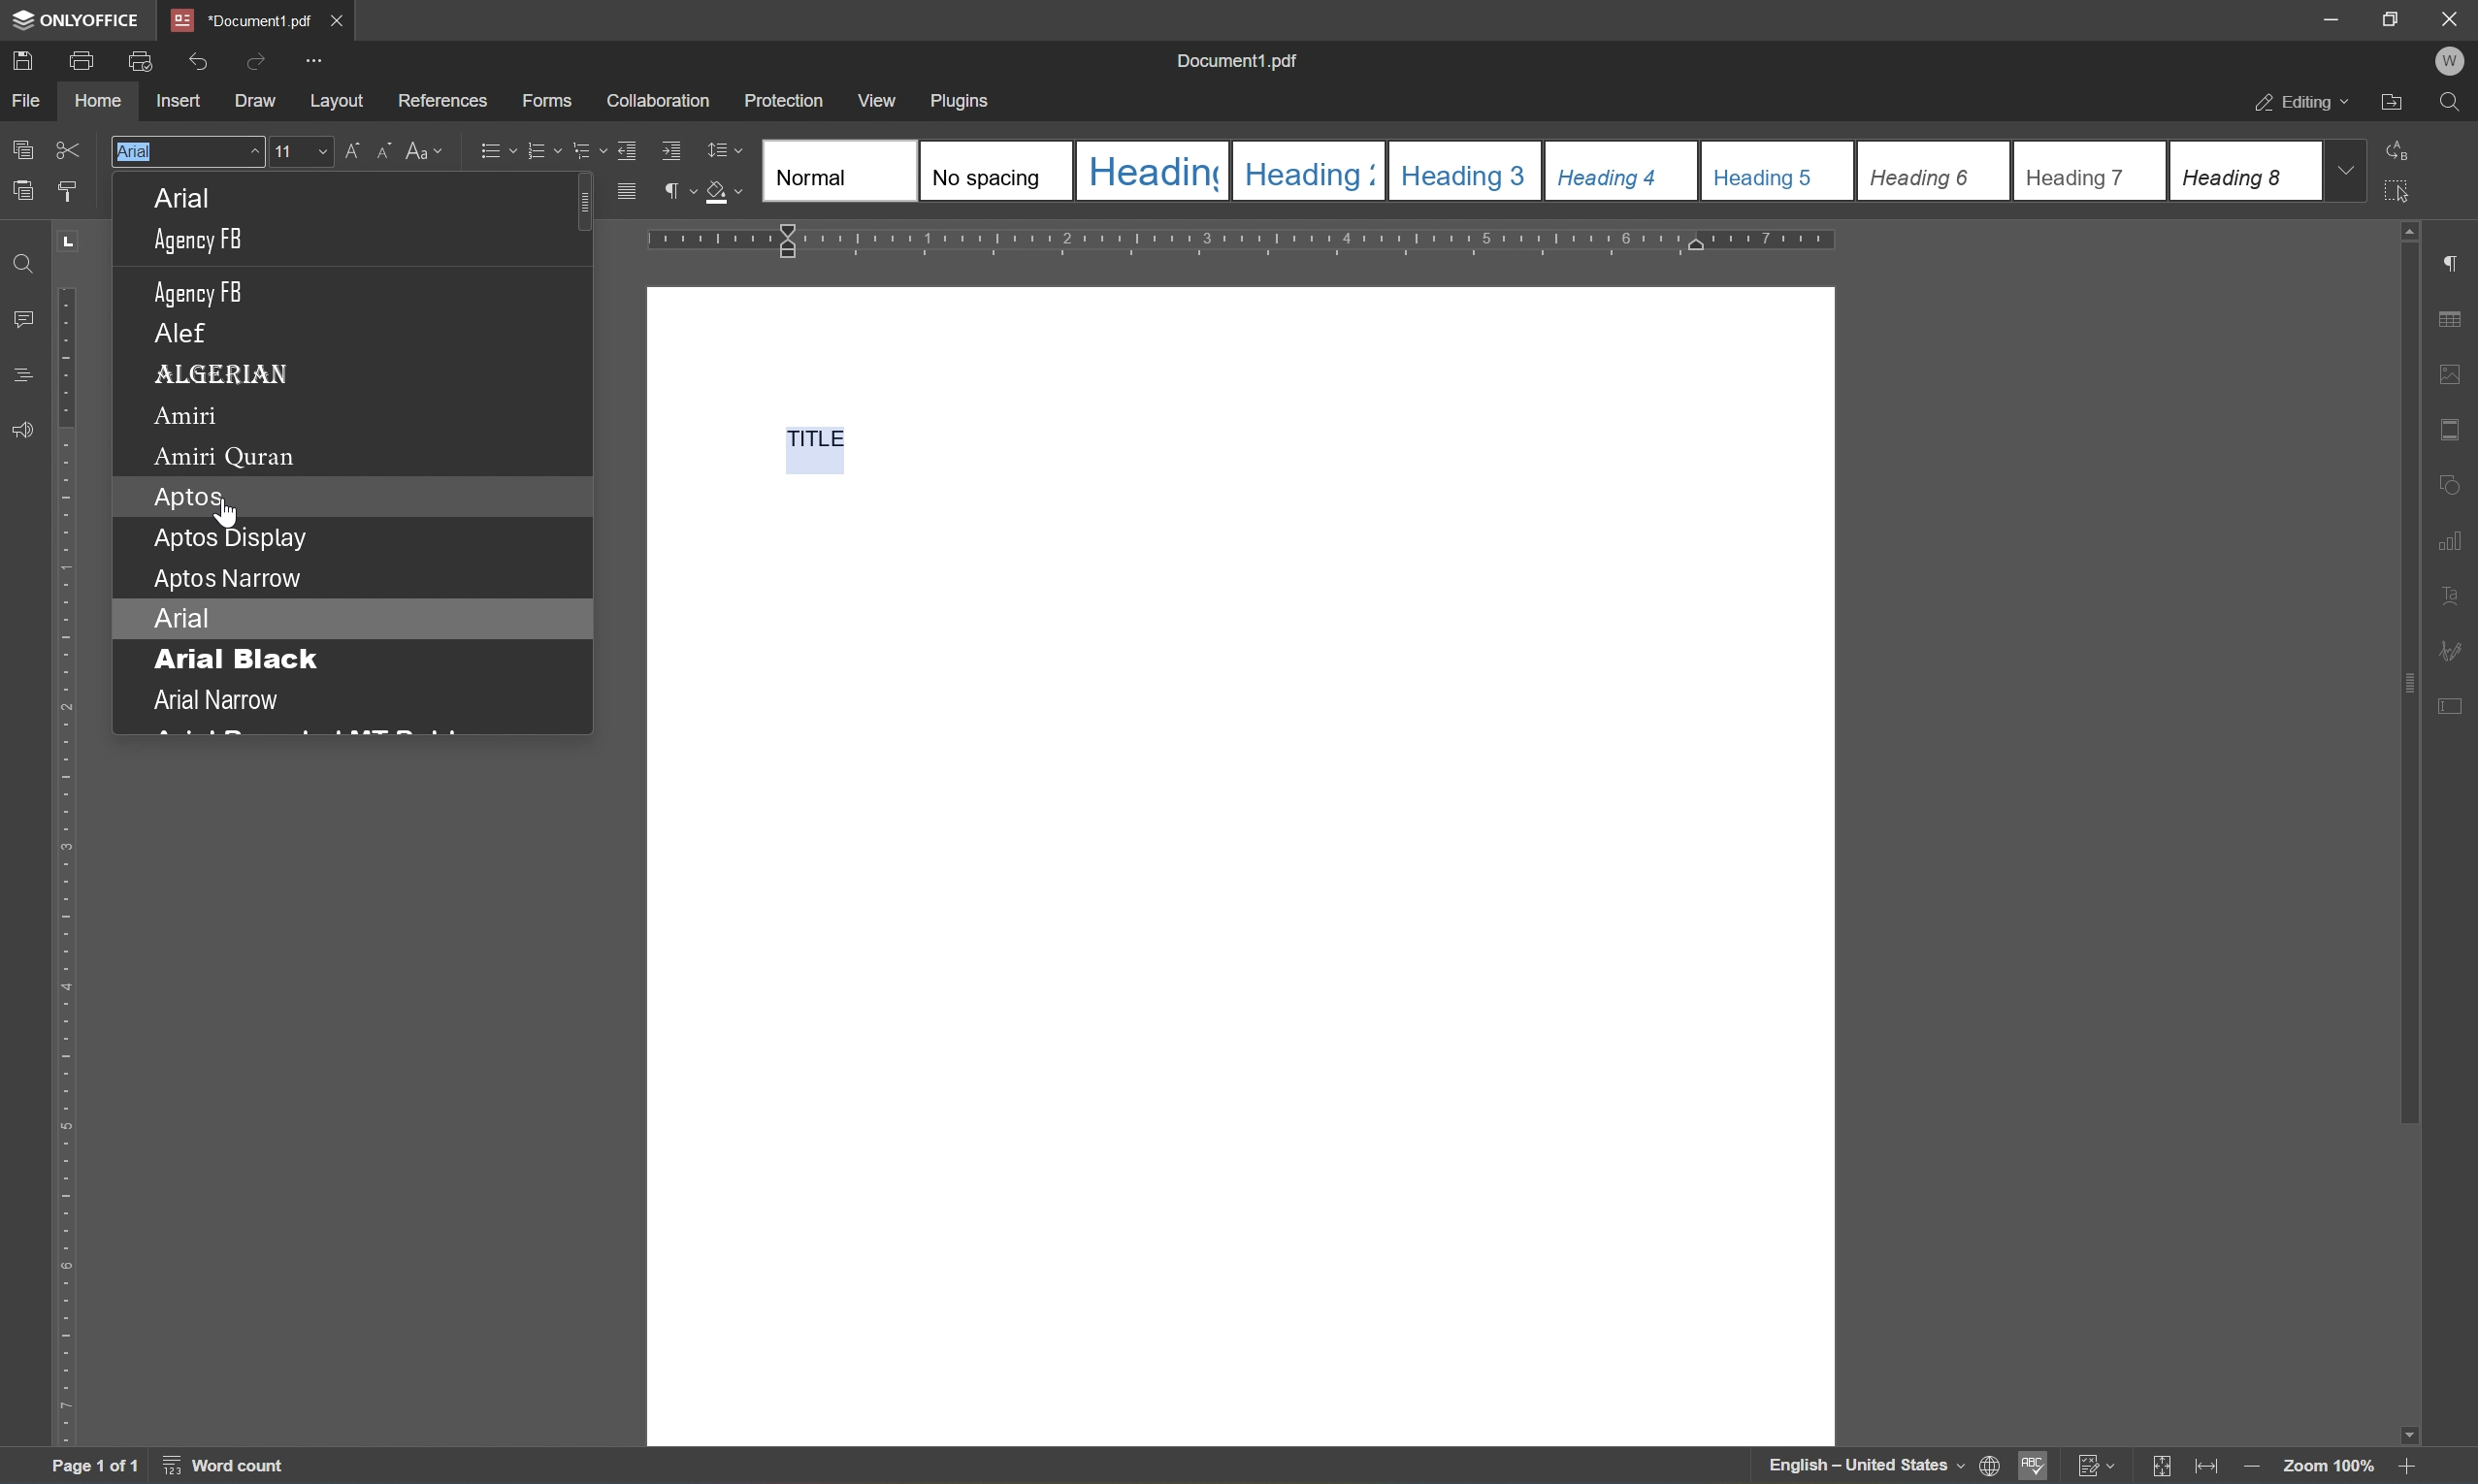 This screenshot has width=2478, height=1484. I want to click on document1.pdf, so click(1241, 61).